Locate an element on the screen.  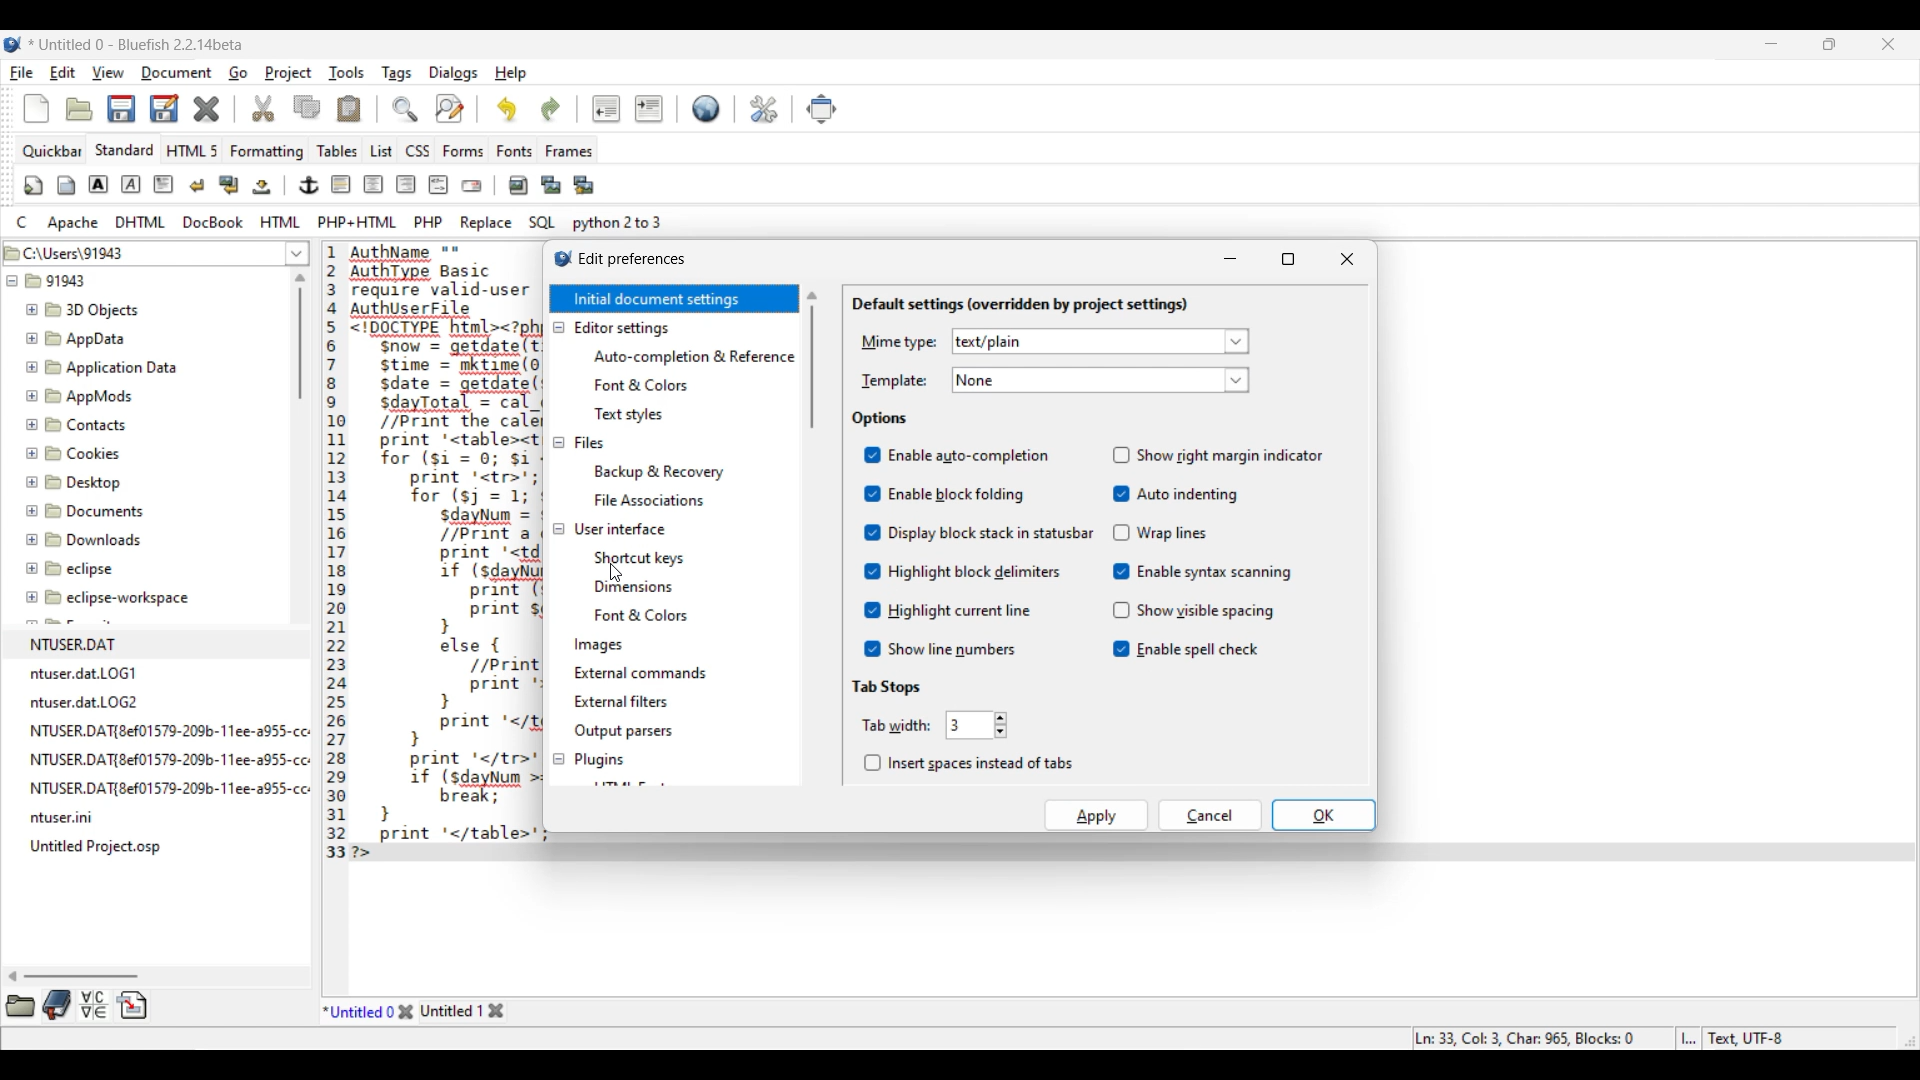
Documents is located at coordinates (90, 511).